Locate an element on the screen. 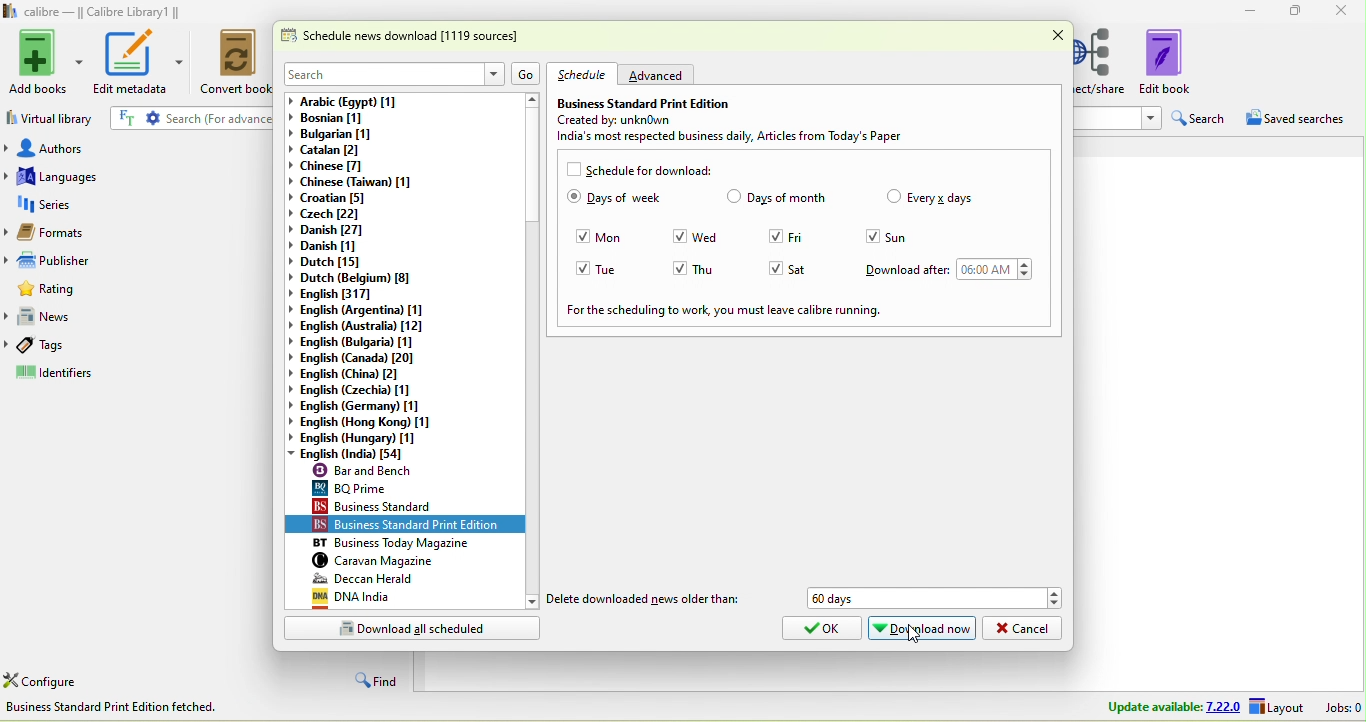  days of week is located at coordinates (627, 200).